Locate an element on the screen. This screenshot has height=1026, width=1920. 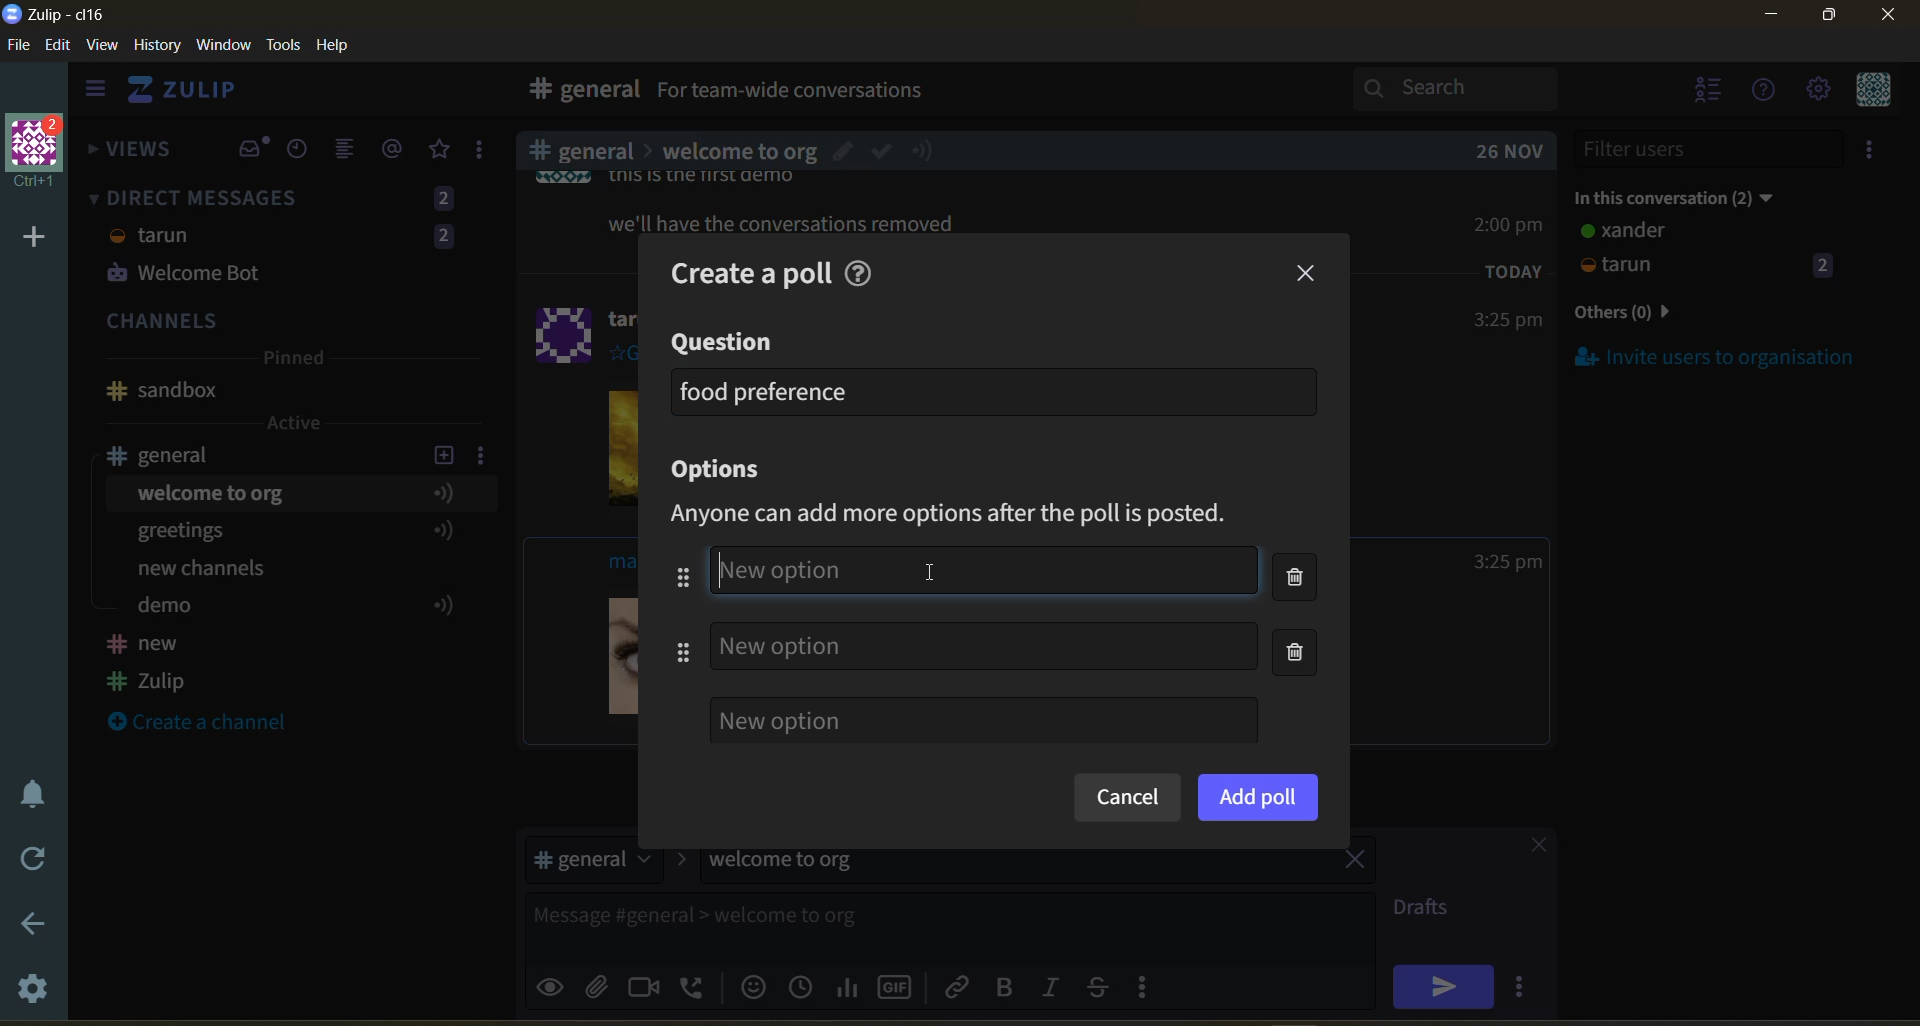
pinned is located at coordinates (292, 361).